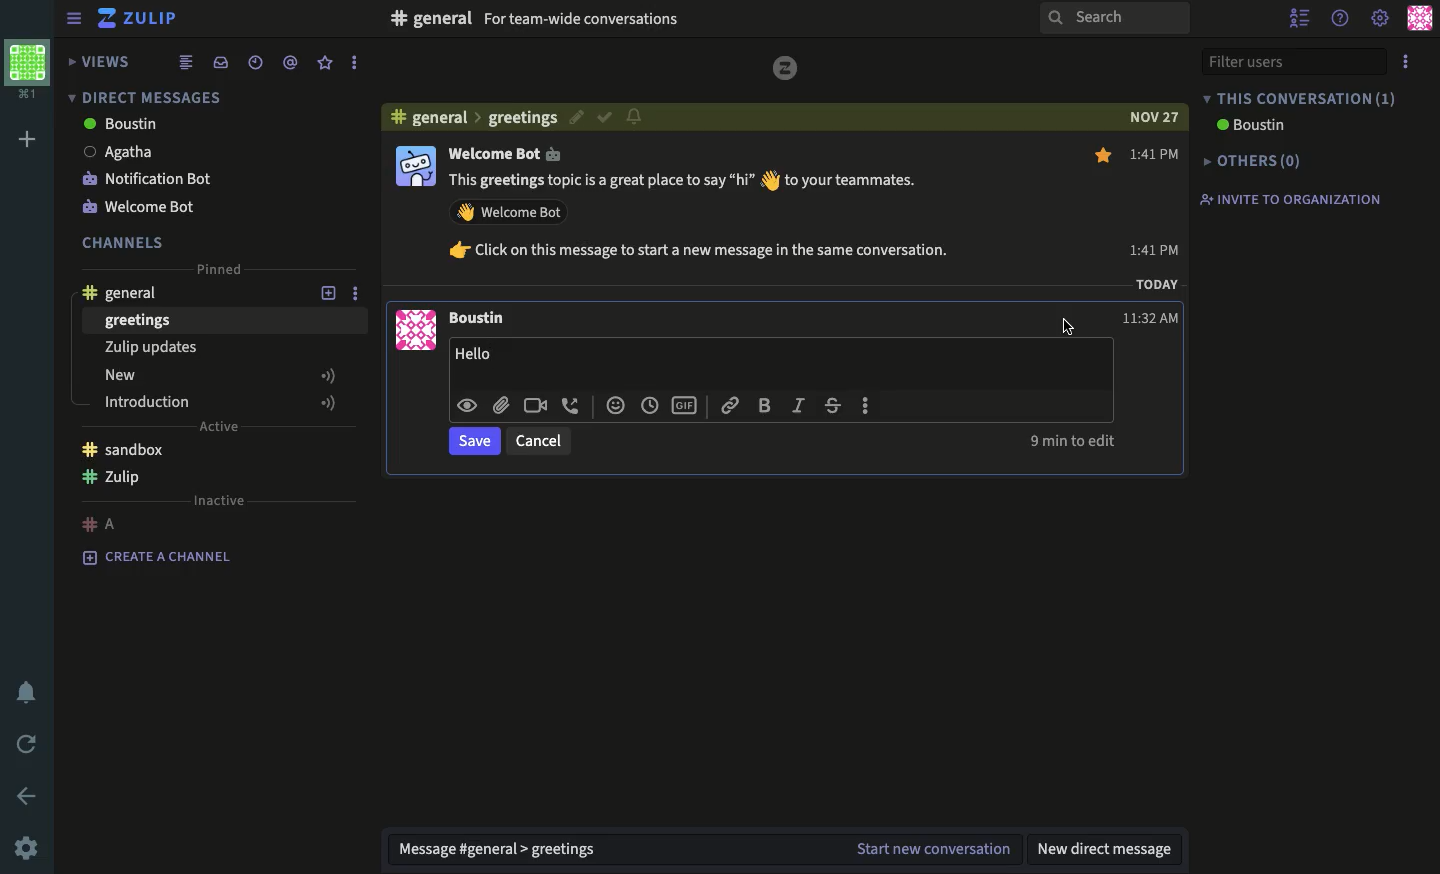 The width and height of the screenshot is (1440, 874). I want to click on sandbox, so click(123, 449).